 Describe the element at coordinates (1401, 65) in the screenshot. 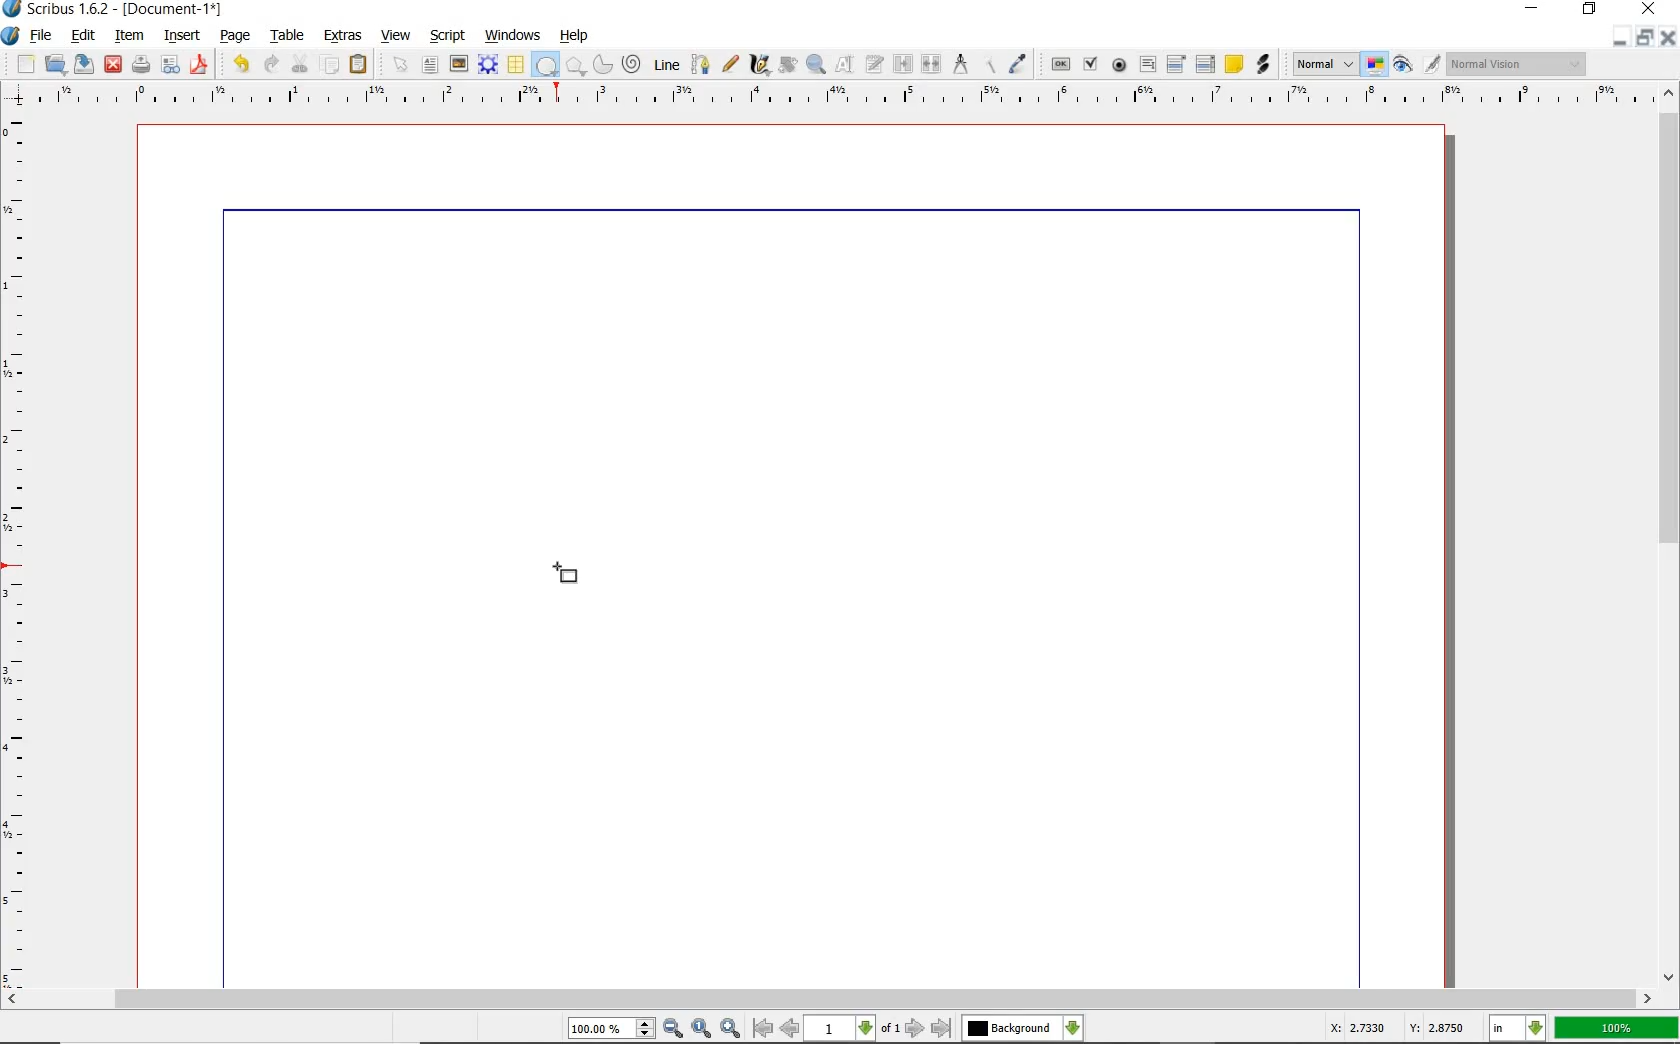

I see `PREVIEW MODE` at that location.